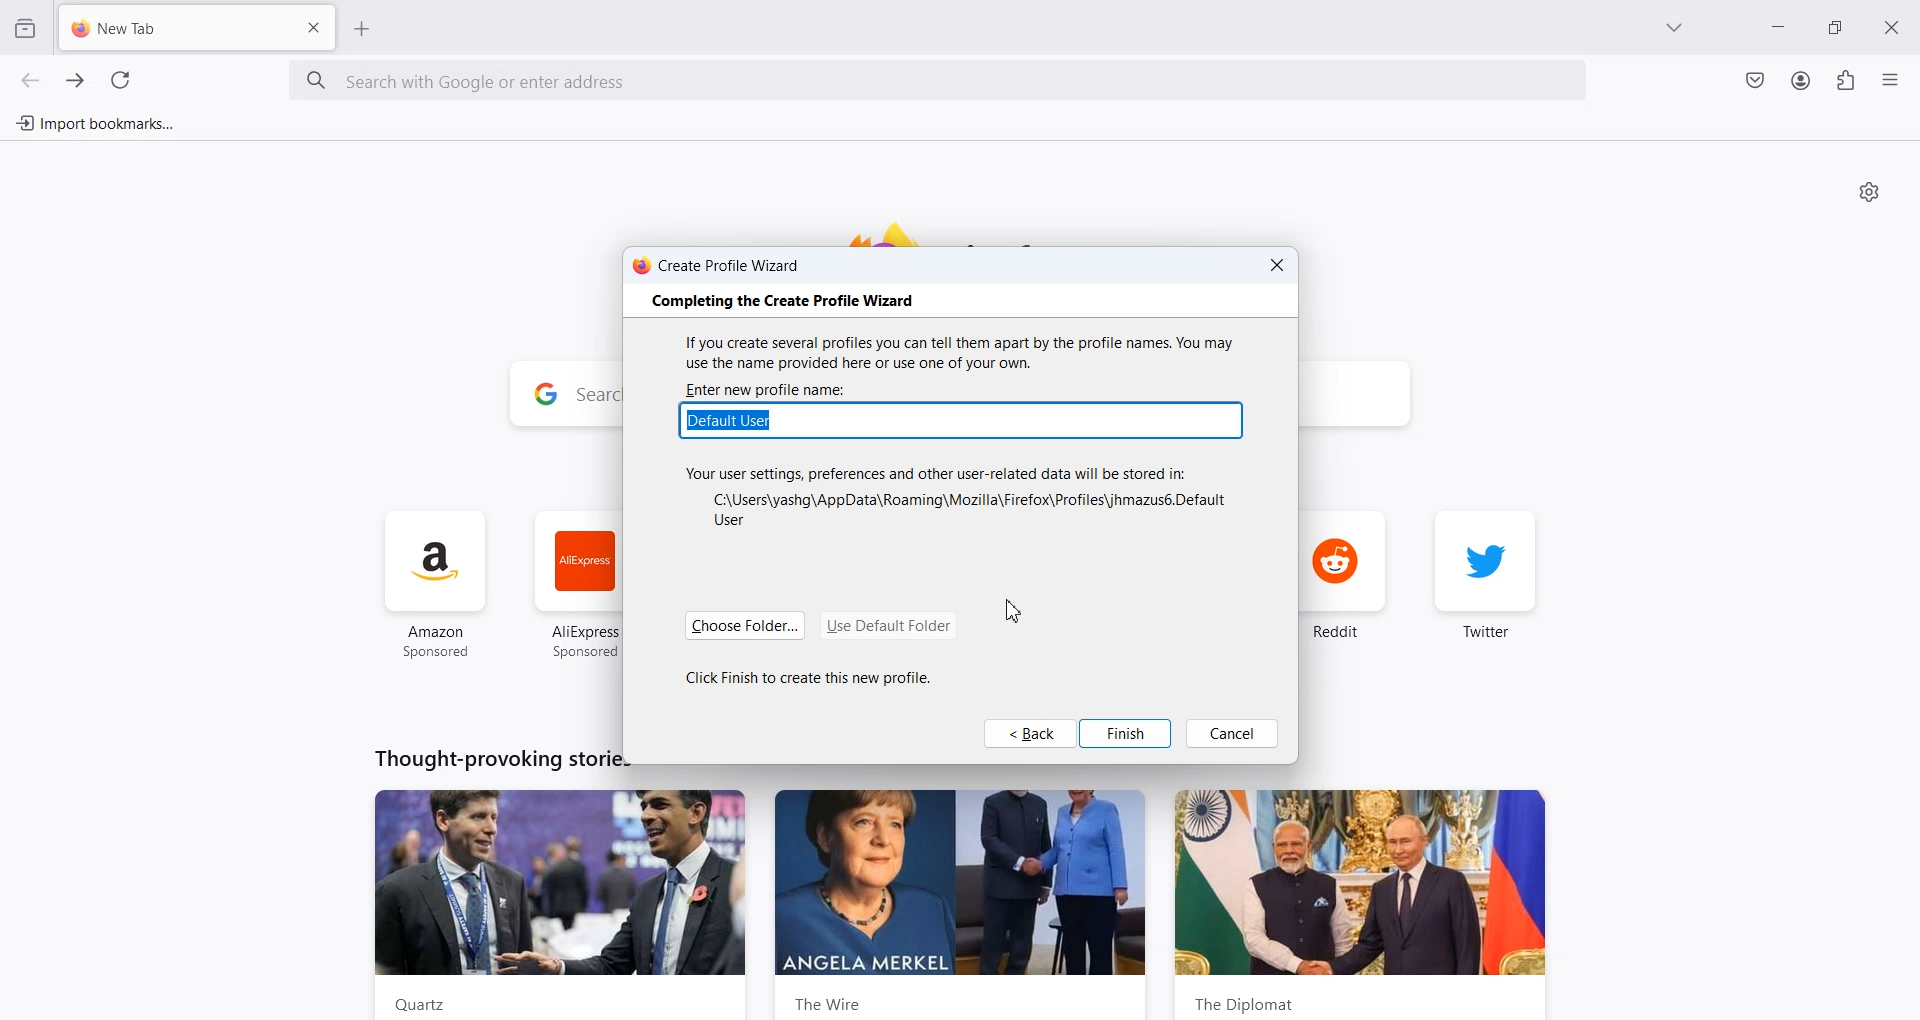 The height and width of the screenshot is (1020, 1920). I want to click on Close, so click(1278, 264).